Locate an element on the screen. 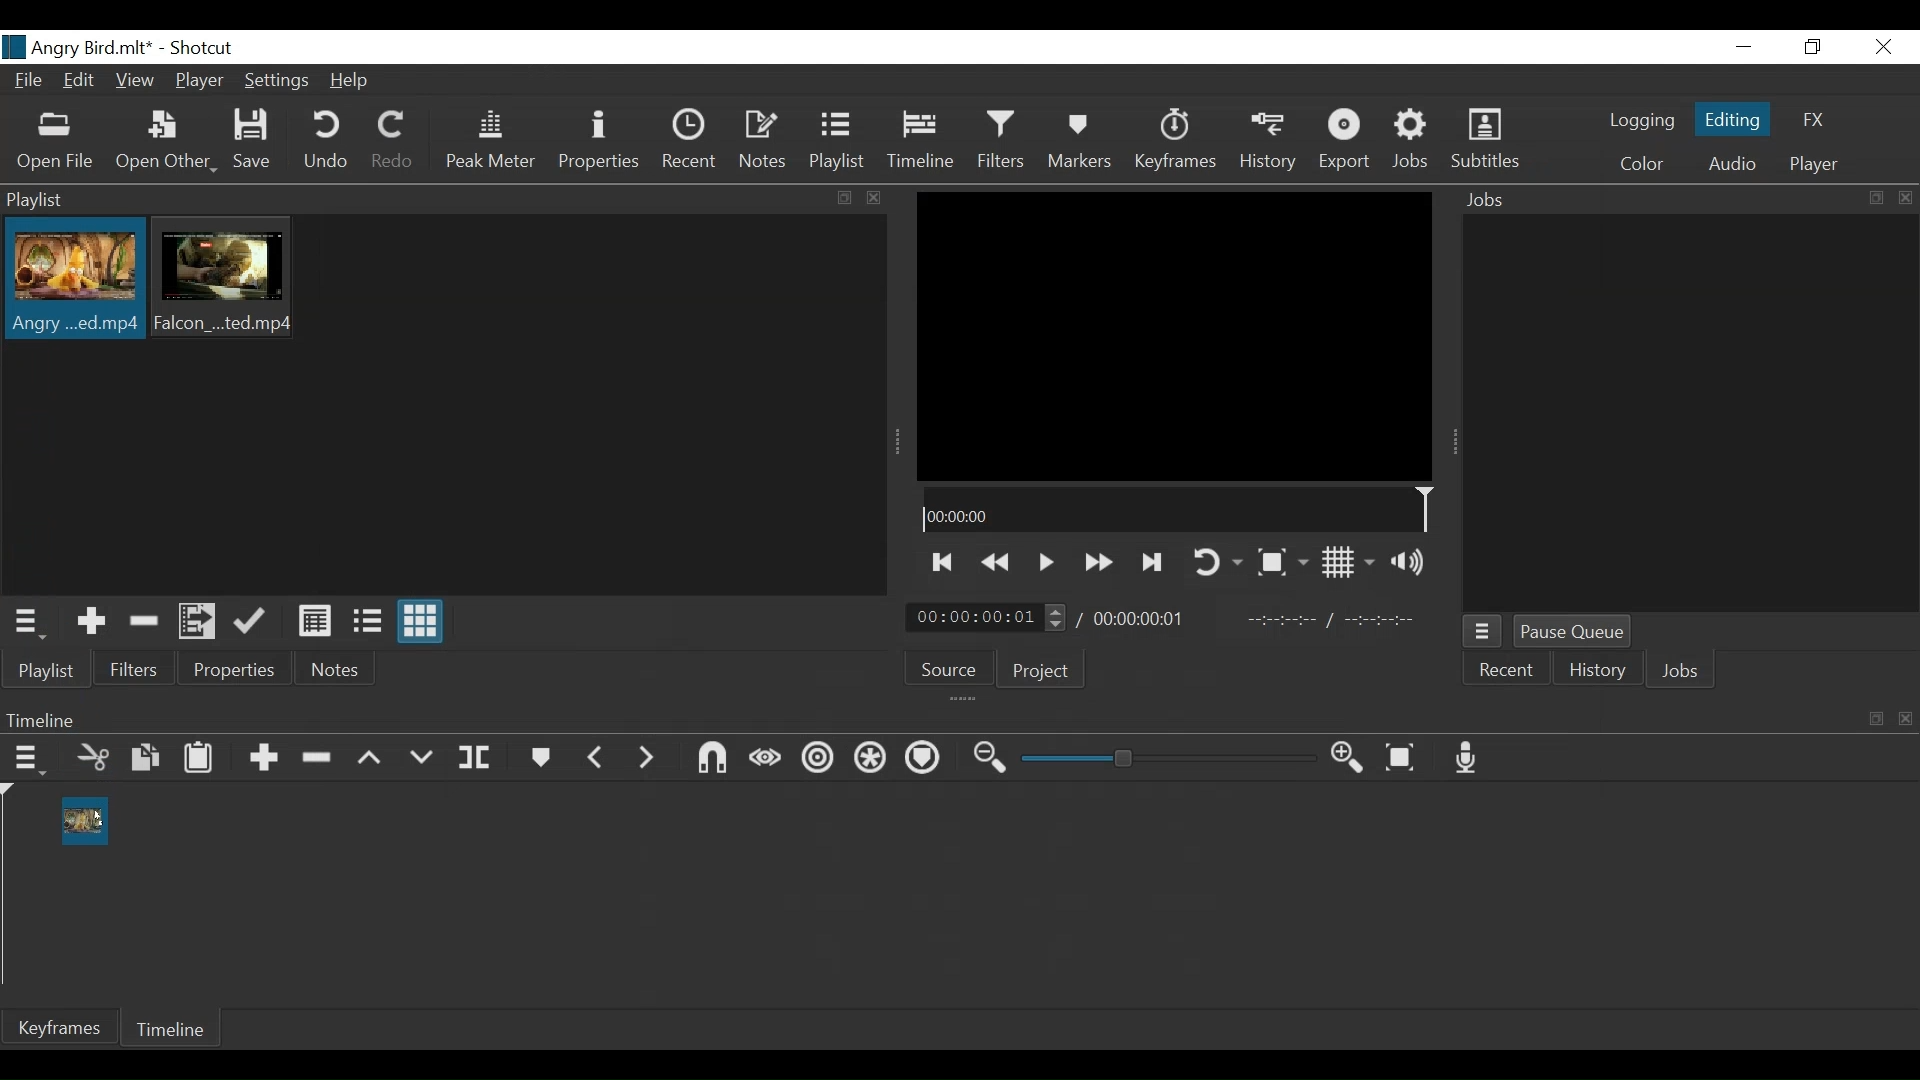 The image size is (1920, 1080). Notes is located at coordinates (766, 140).